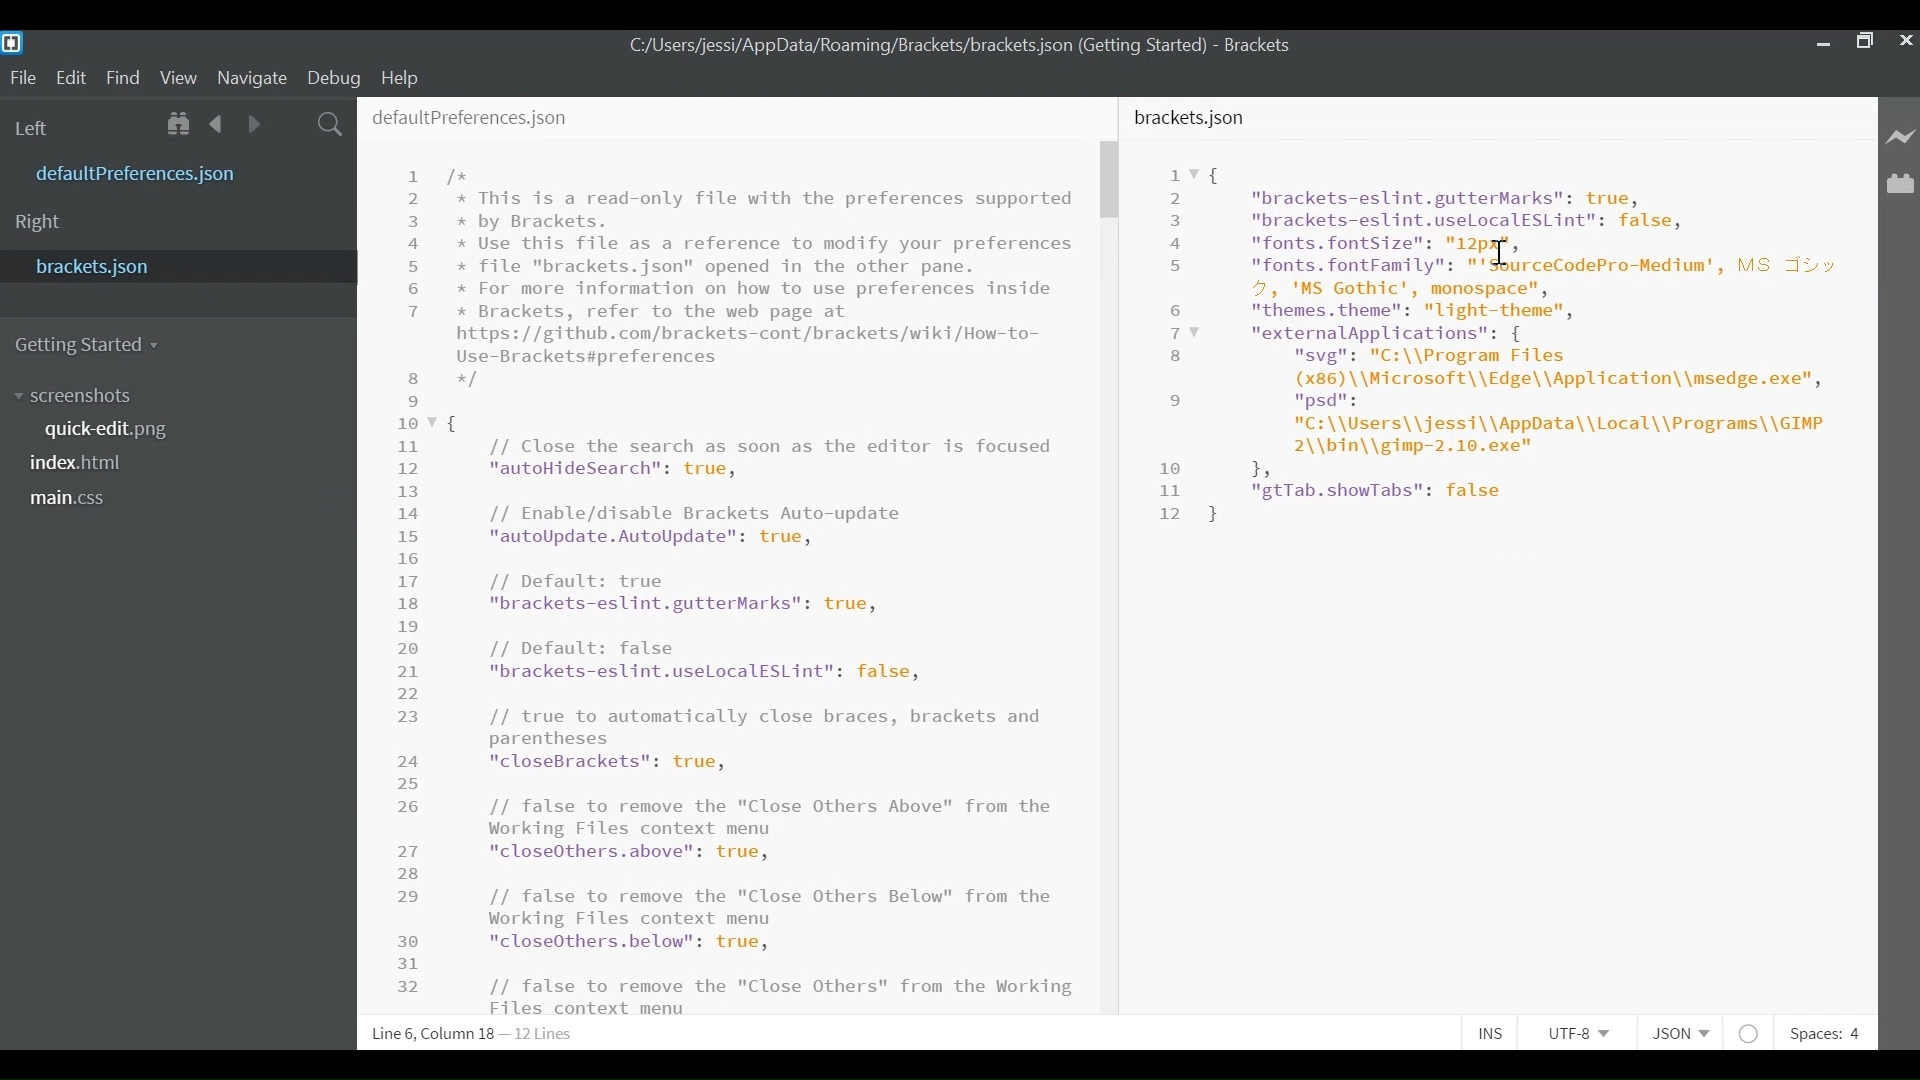  What do you see at coordinates (110, 430) in the screenshot?
I see `quick-edit.png File` at bounding box center [110, 430].